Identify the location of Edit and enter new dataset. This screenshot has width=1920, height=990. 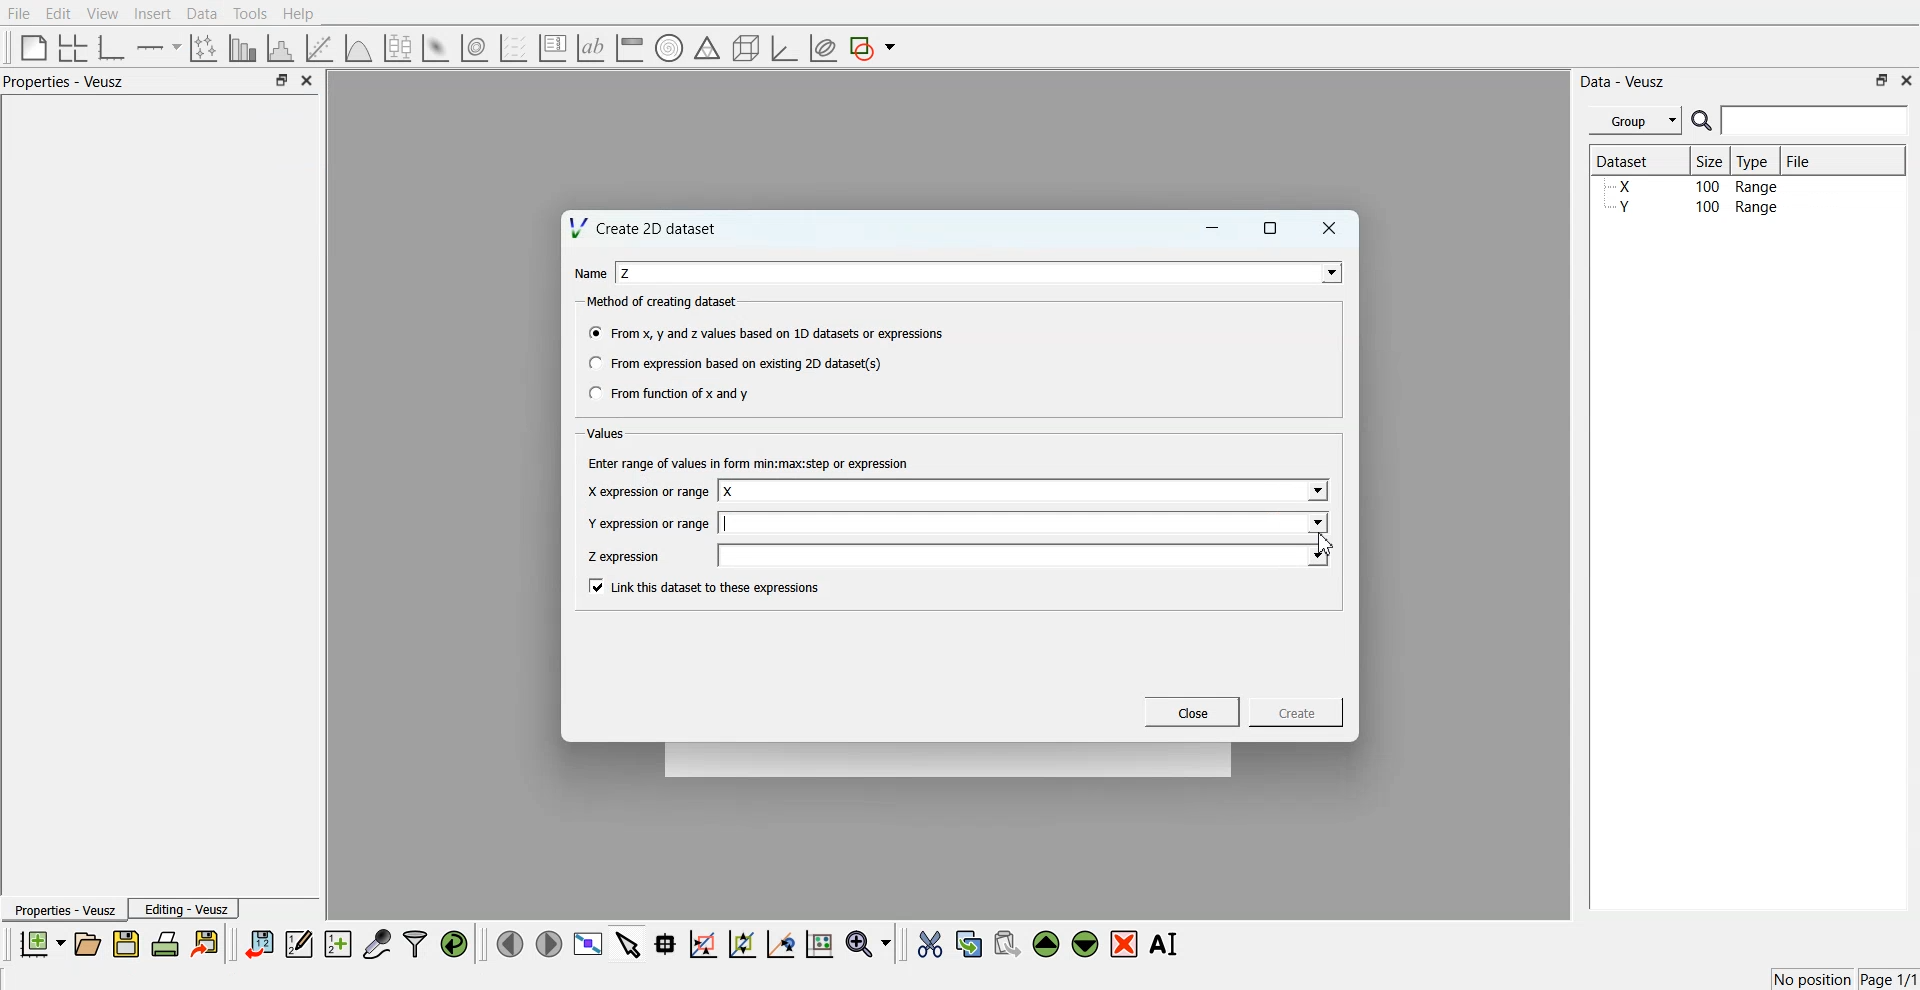
(298, 943).